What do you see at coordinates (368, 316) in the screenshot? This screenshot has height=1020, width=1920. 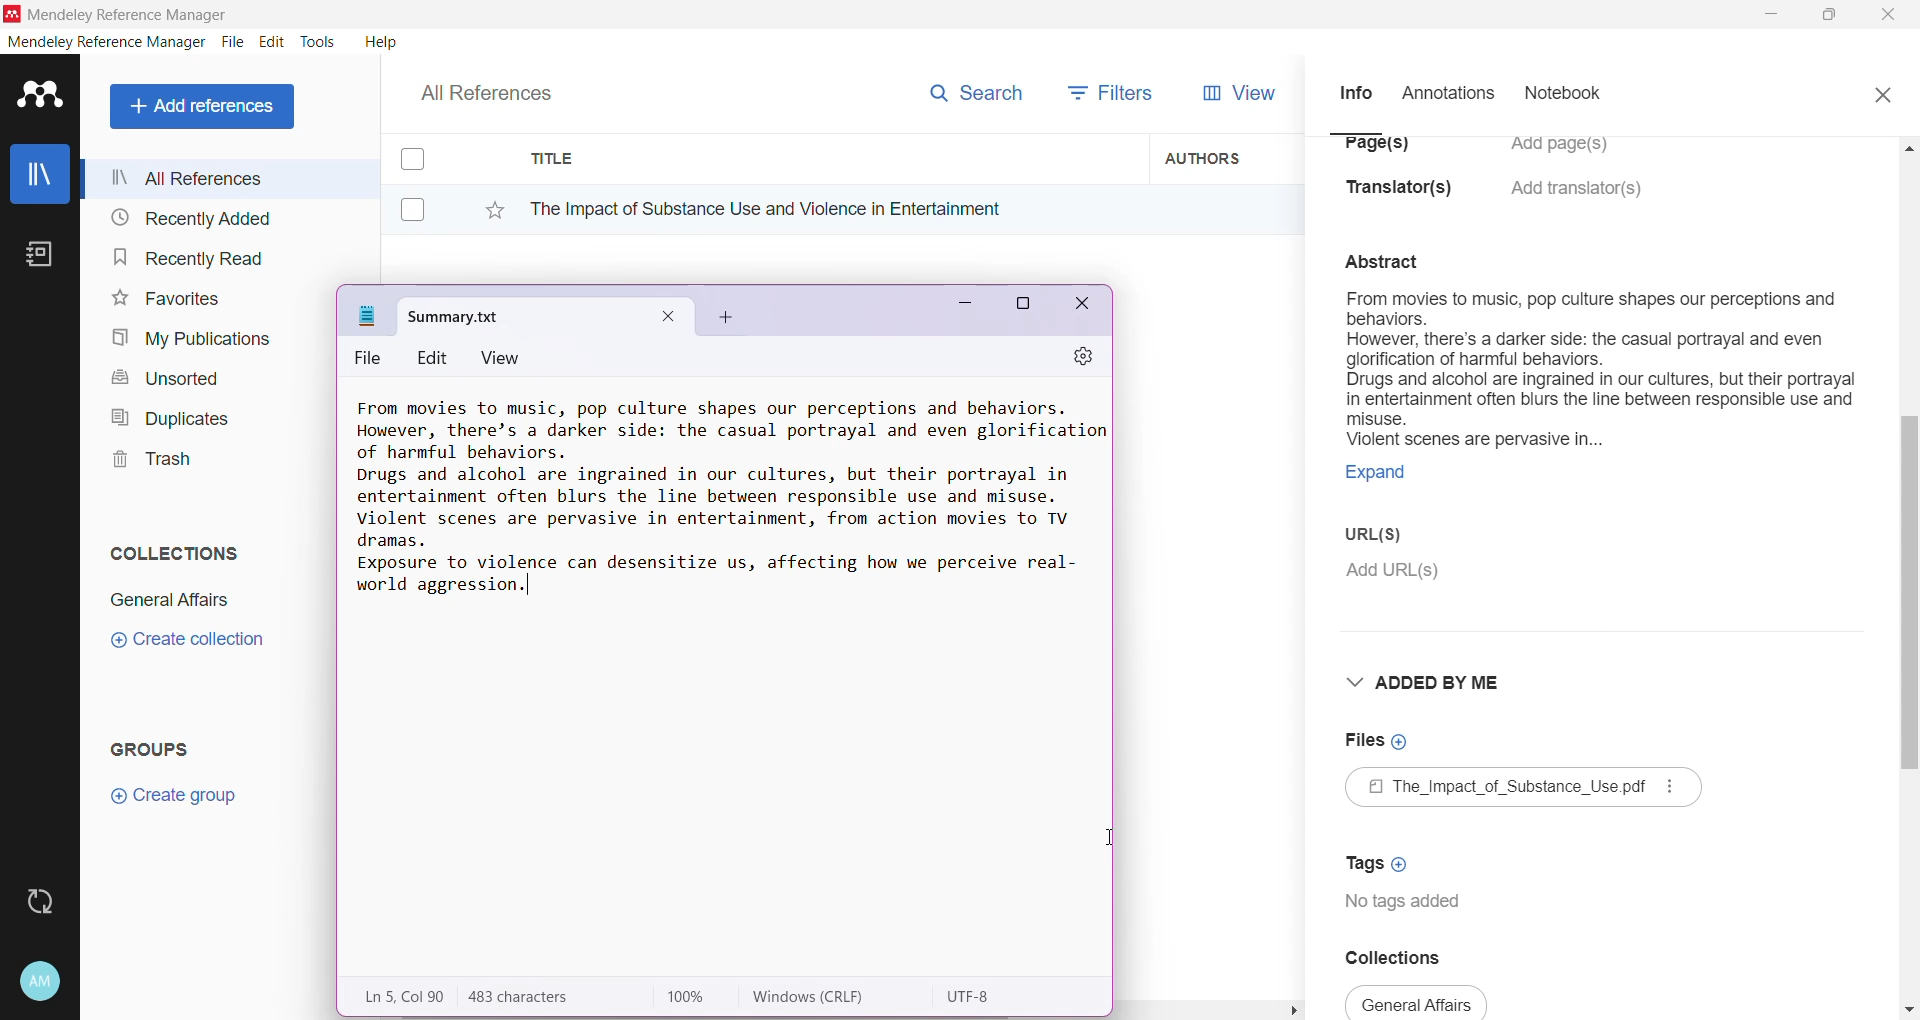 I see `Notepad Icon` at bounding box center [368, 316].